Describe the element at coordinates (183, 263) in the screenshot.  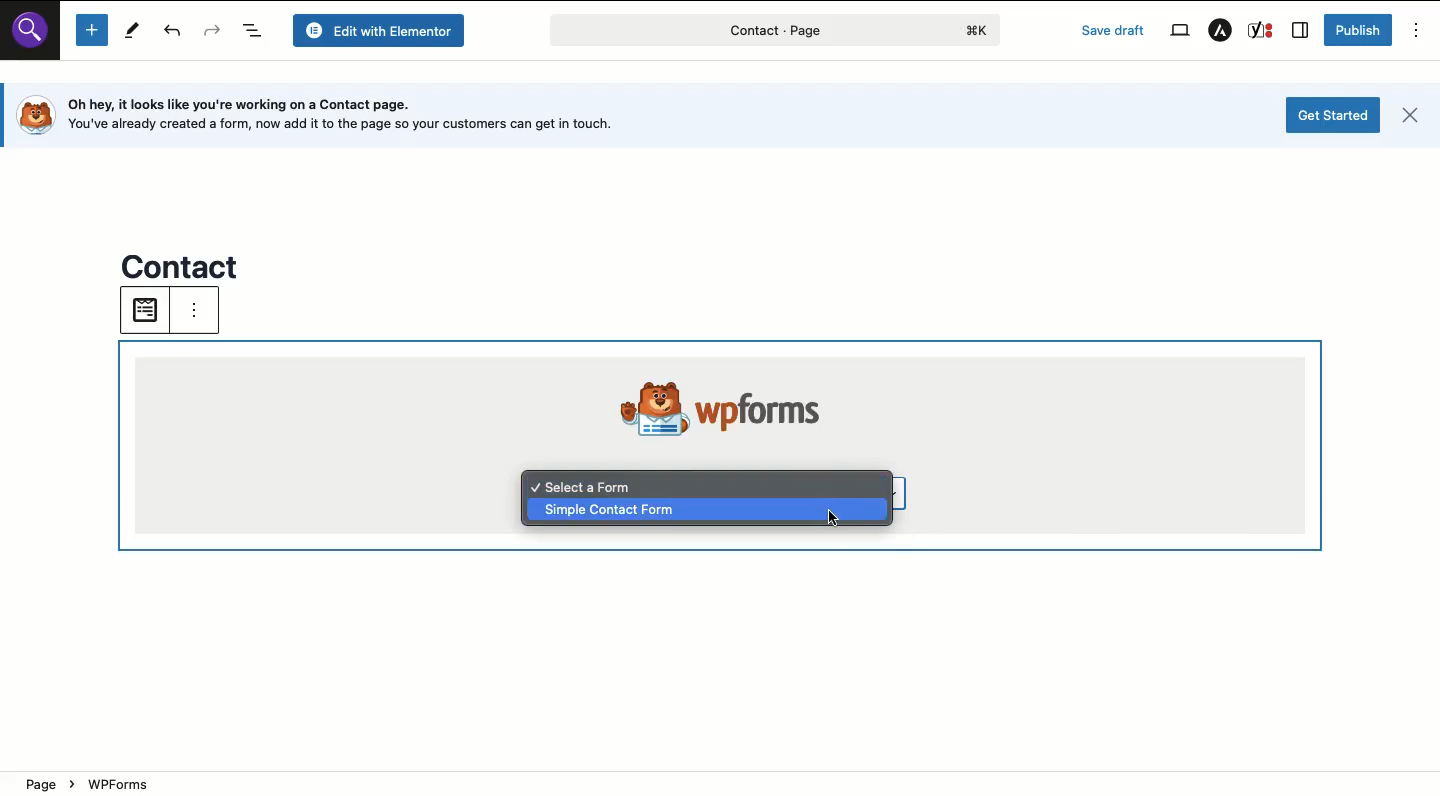
I see `contact` at that location.